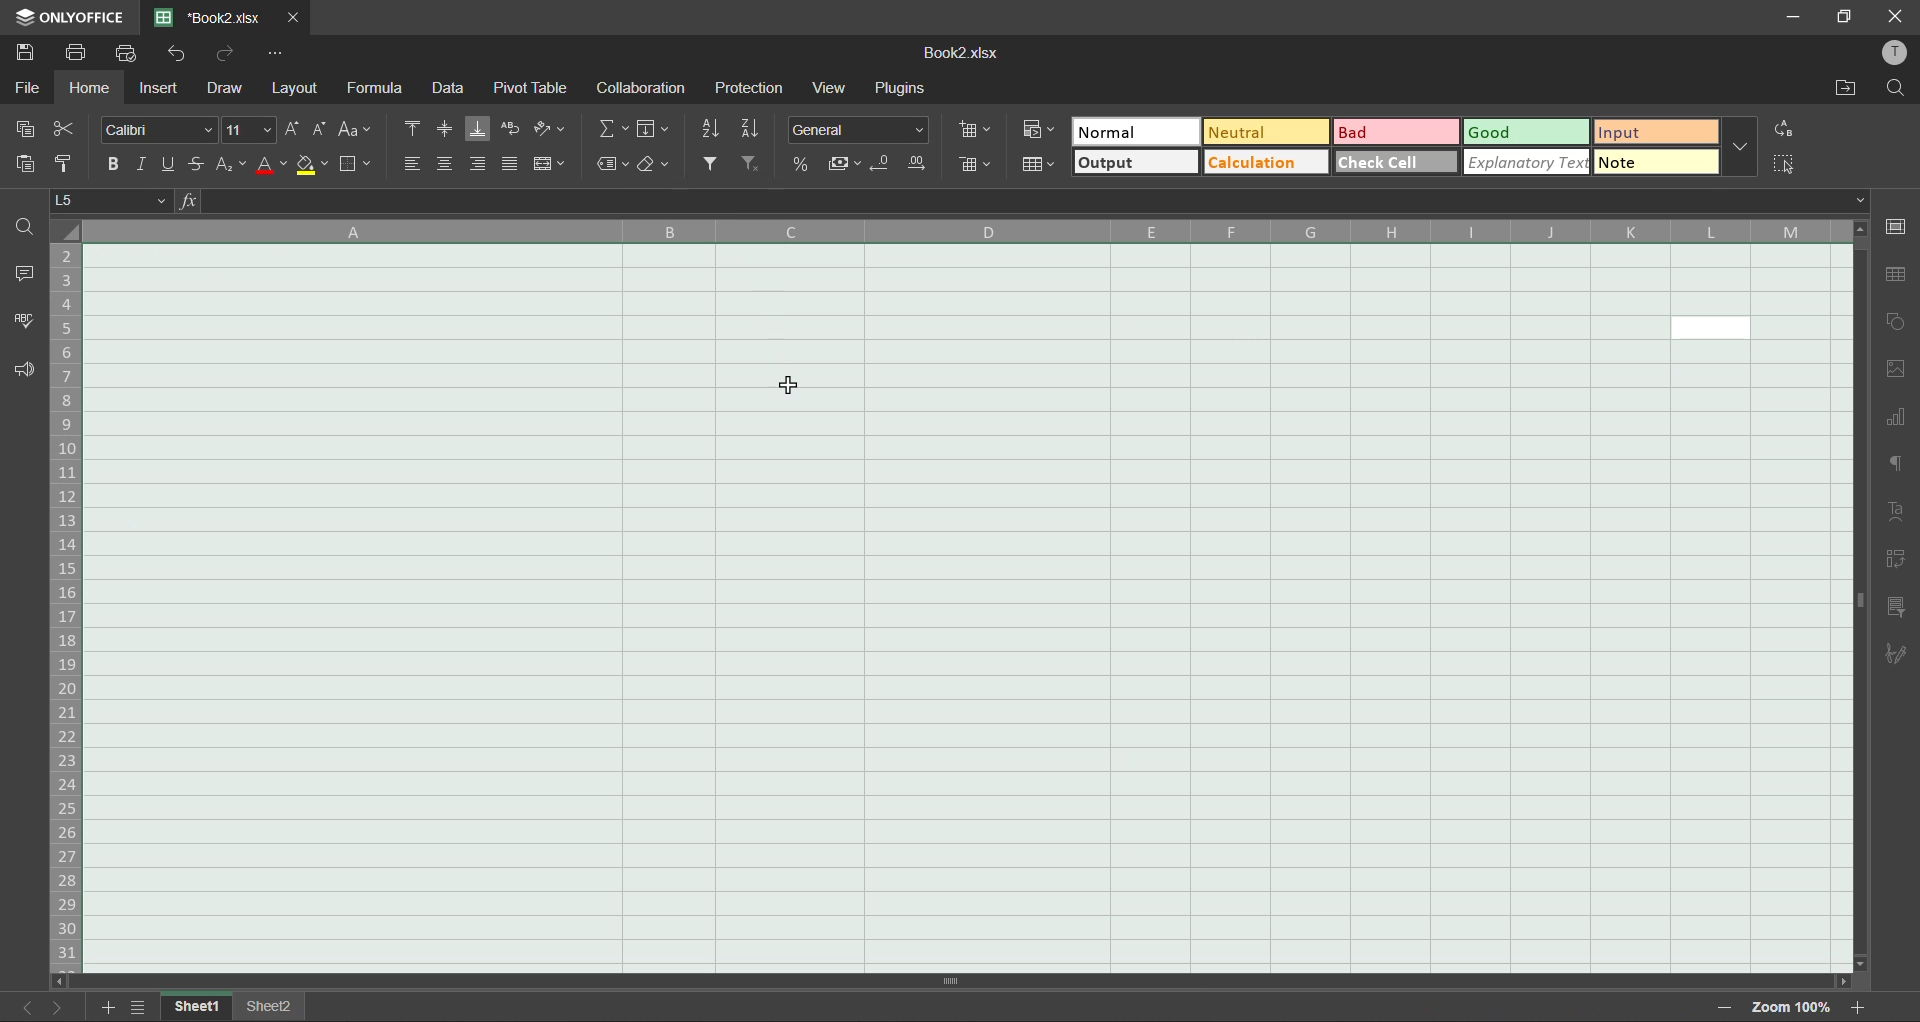 The height and width of the screenshot is (1022, 1920). I want to click on paragraph, so click(1891, 465).